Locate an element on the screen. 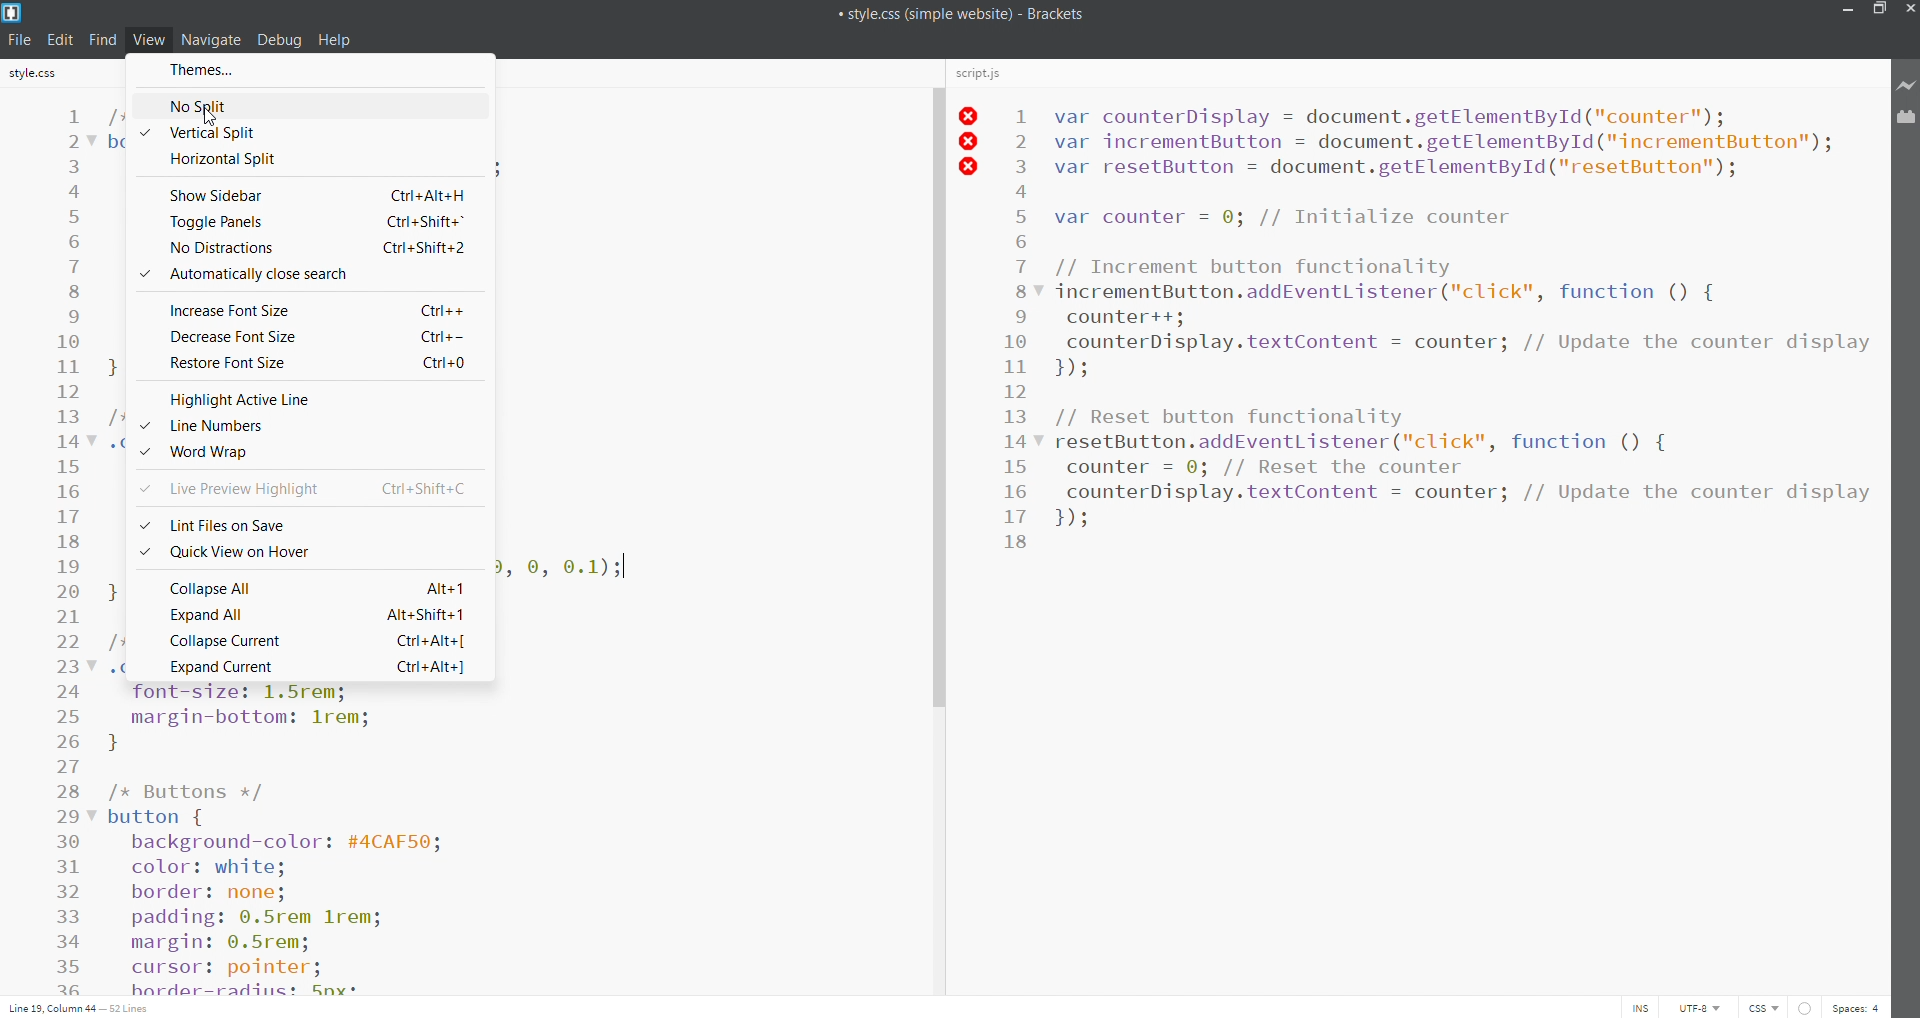 Image resolution: width=1920 pixels, height=1018 pixels. edit is located at coordinates (60, 37).